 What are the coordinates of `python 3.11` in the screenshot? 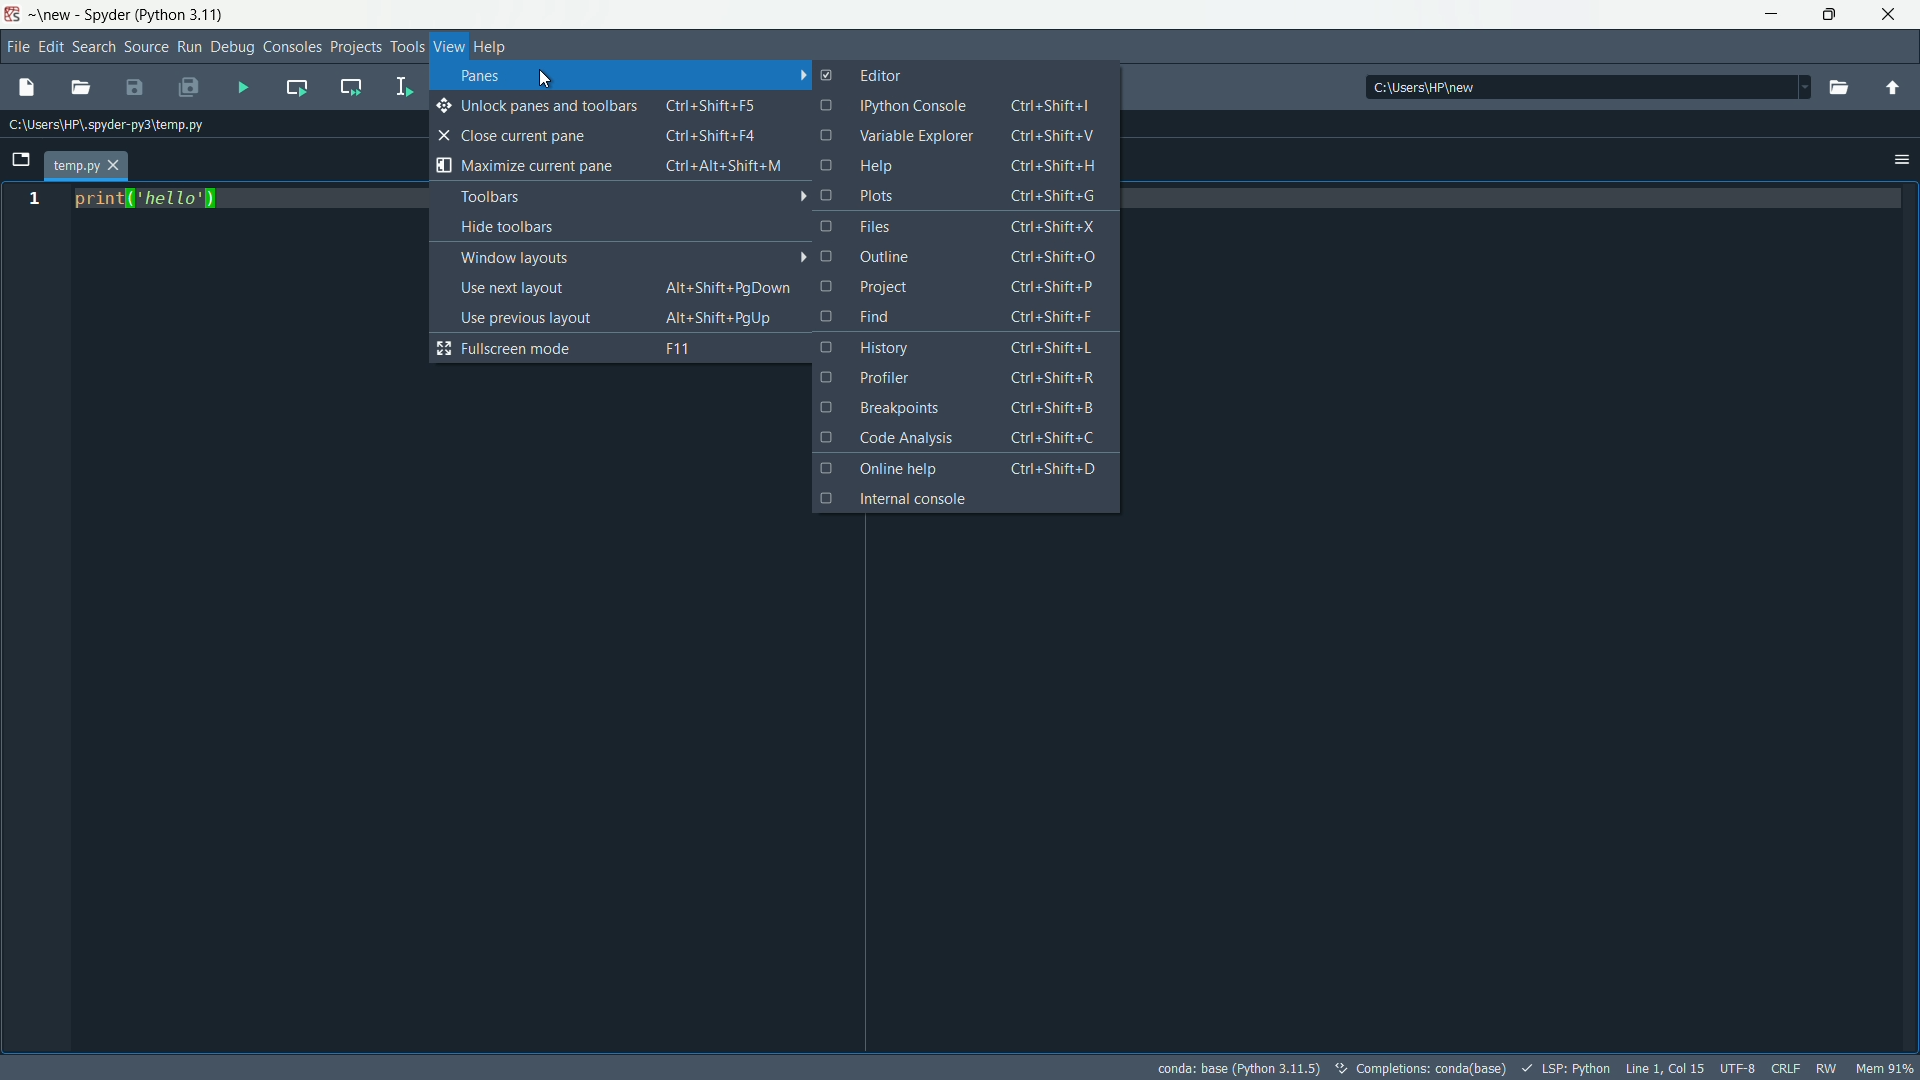 It's located at (187, 16).